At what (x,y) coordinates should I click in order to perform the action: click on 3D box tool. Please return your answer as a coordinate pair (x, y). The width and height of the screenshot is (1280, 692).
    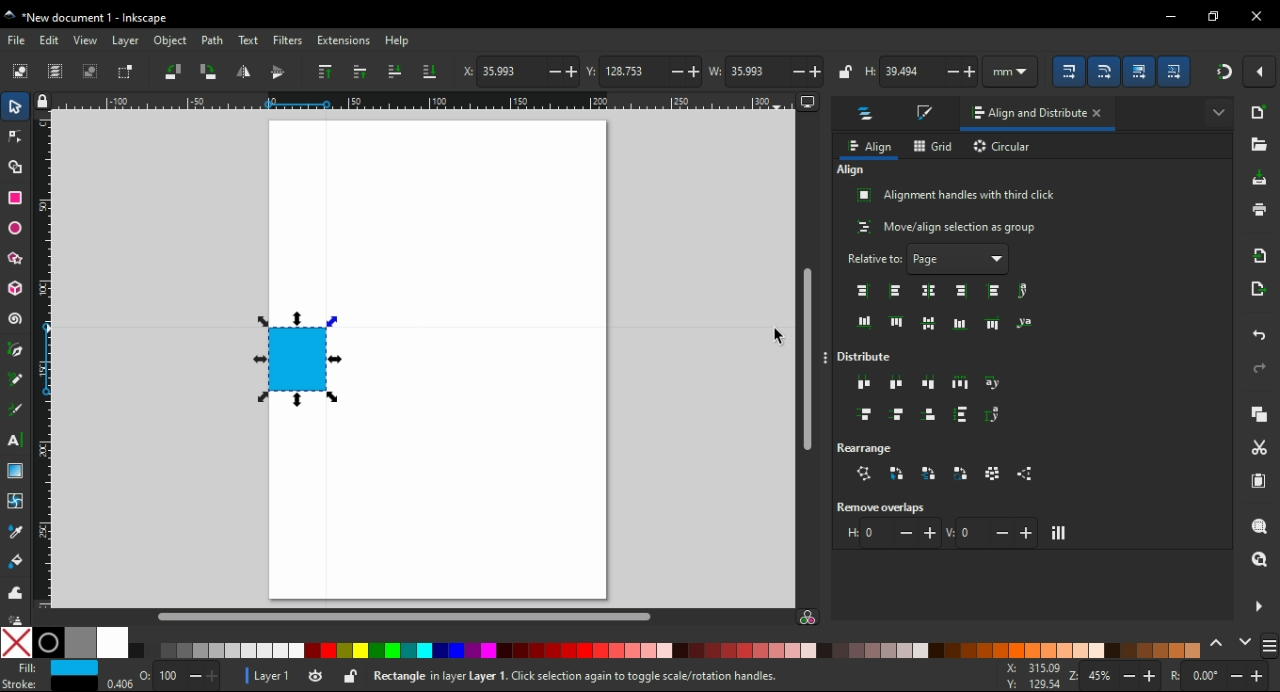
    Looking at the image, I should click on (14, 290).